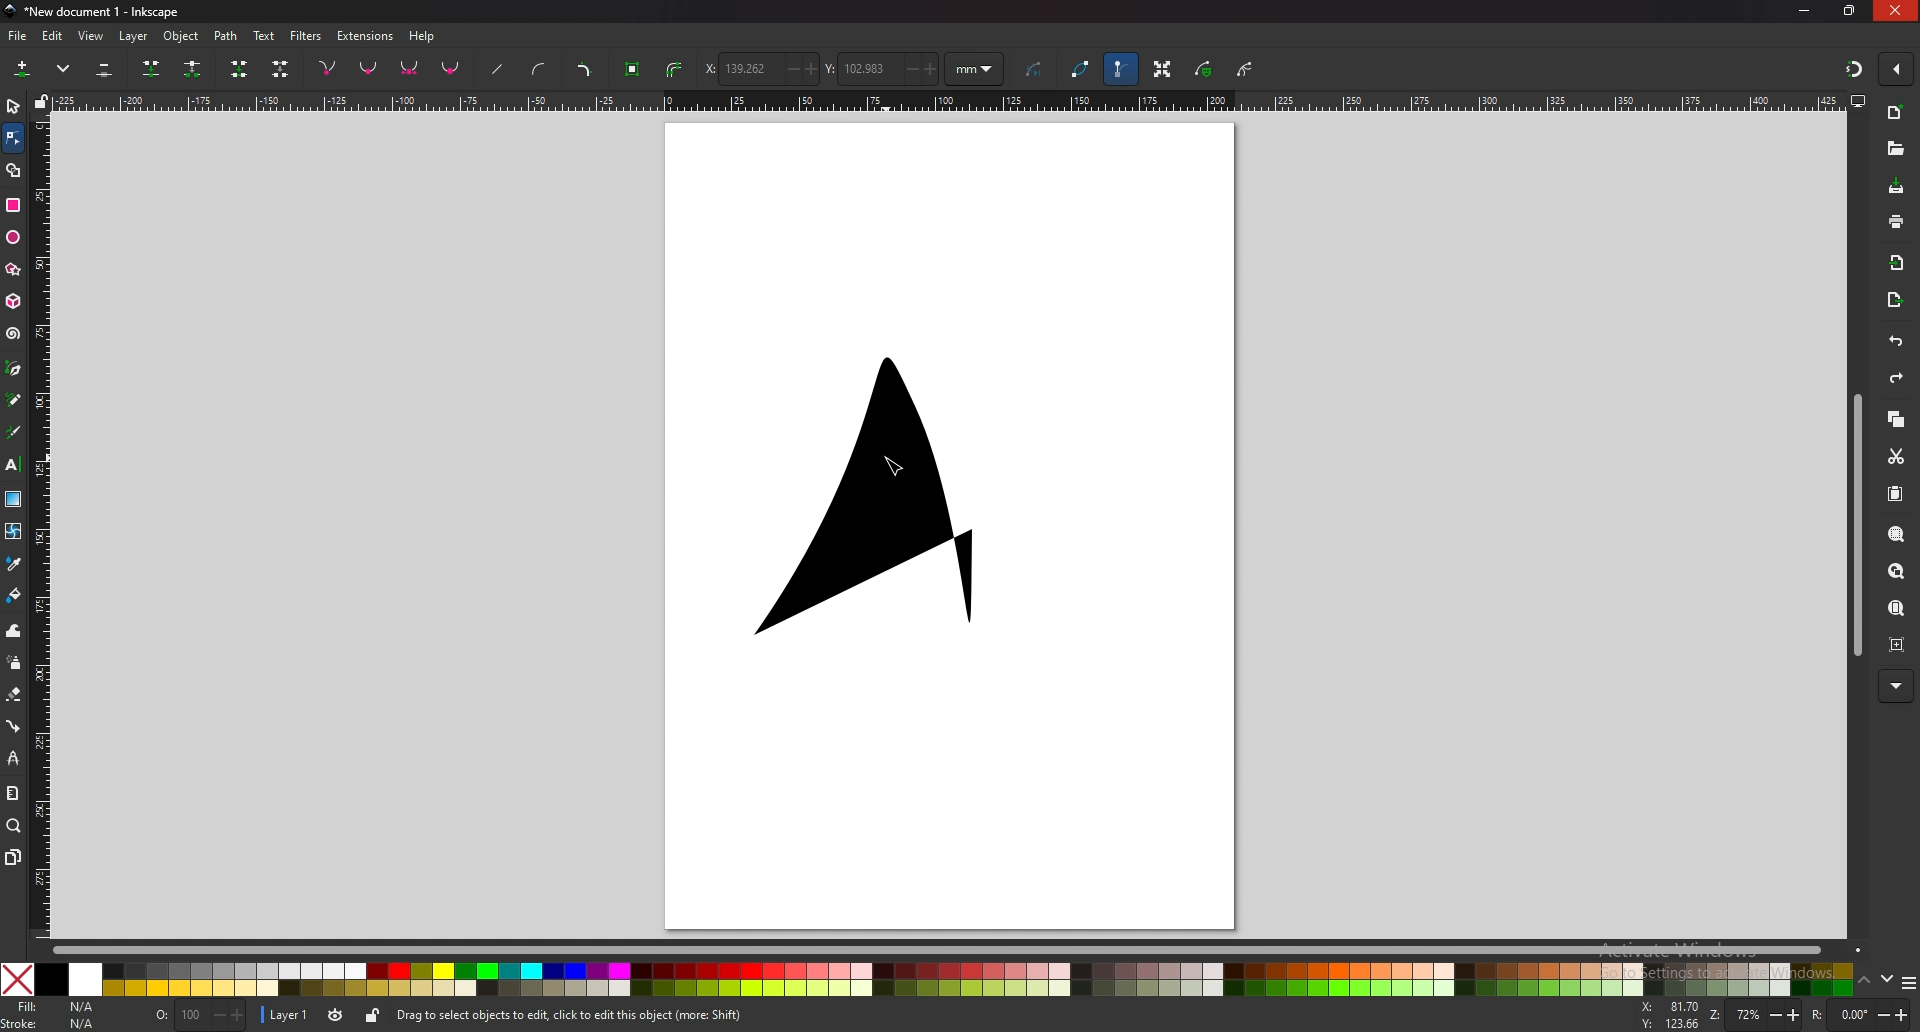 The image size is (1920, 1032). I want to click on delete segment between two non endpoint nodes, so click(280, 69).